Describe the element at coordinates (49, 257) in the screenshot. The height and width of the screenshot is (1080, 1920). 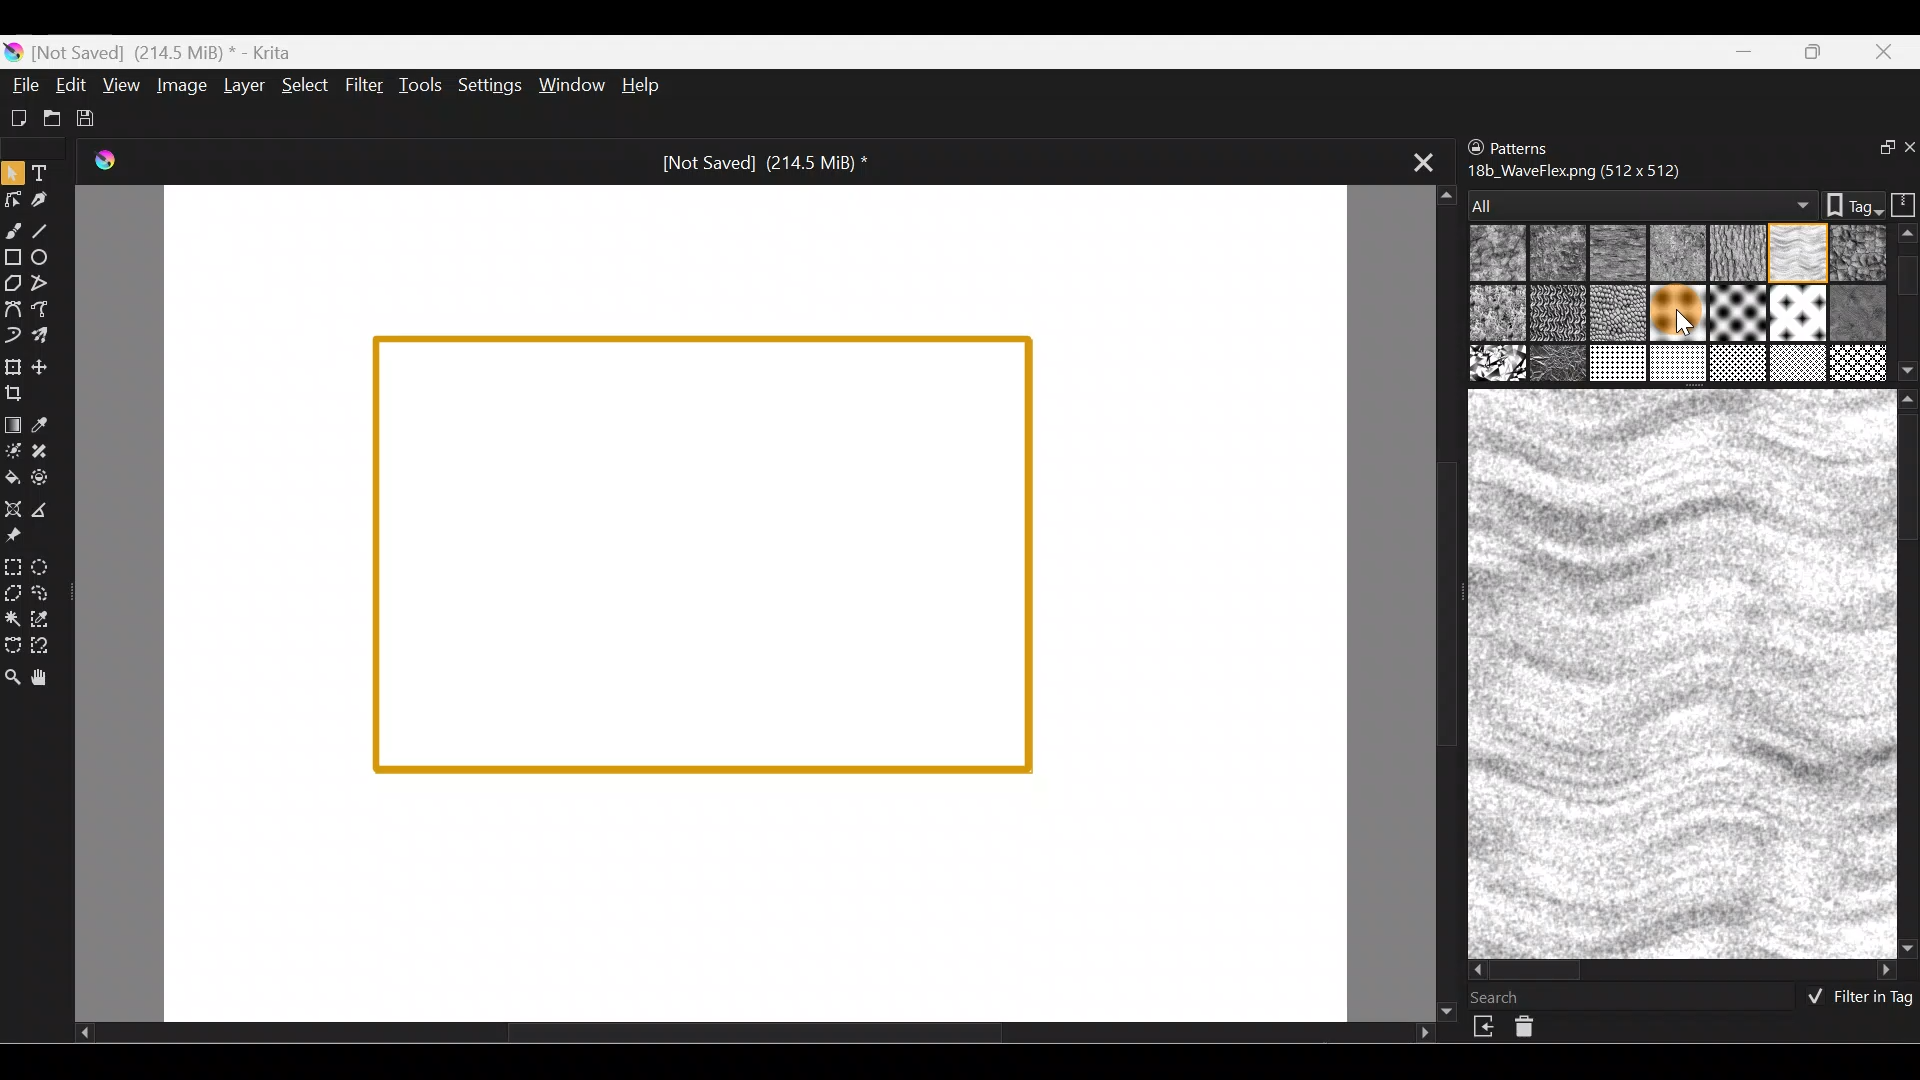
I see `Ellipse tool` at that location.